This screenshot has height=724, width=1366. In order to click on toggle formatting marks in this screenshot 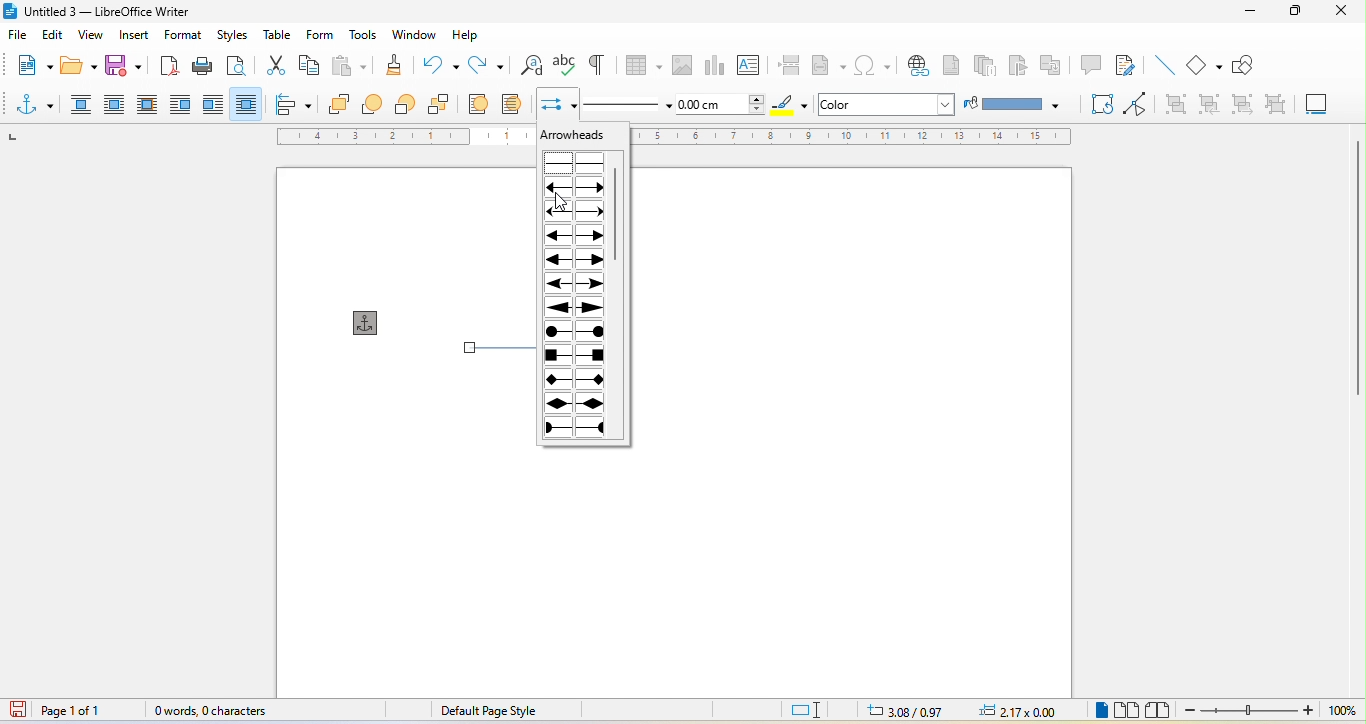, I will do `click(594, 65)`.